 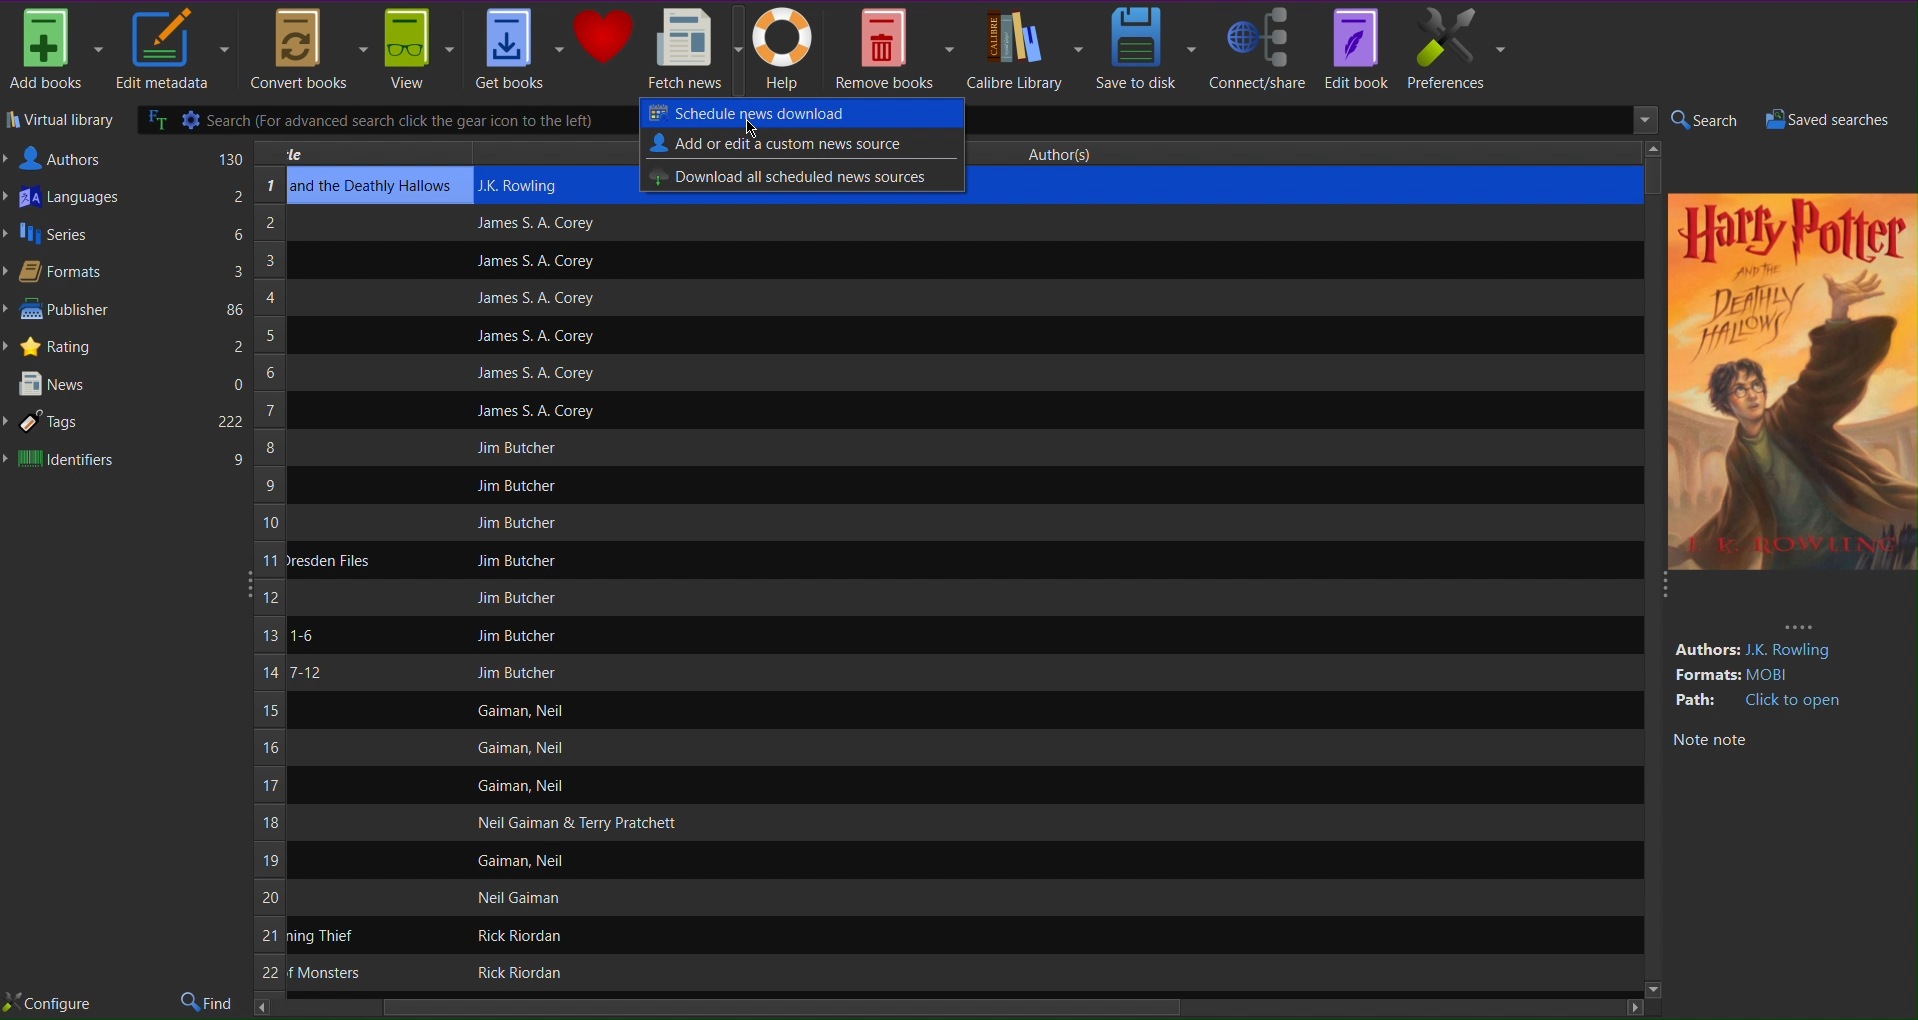 I want to click on harry potter, so click(x=1789, y=230).